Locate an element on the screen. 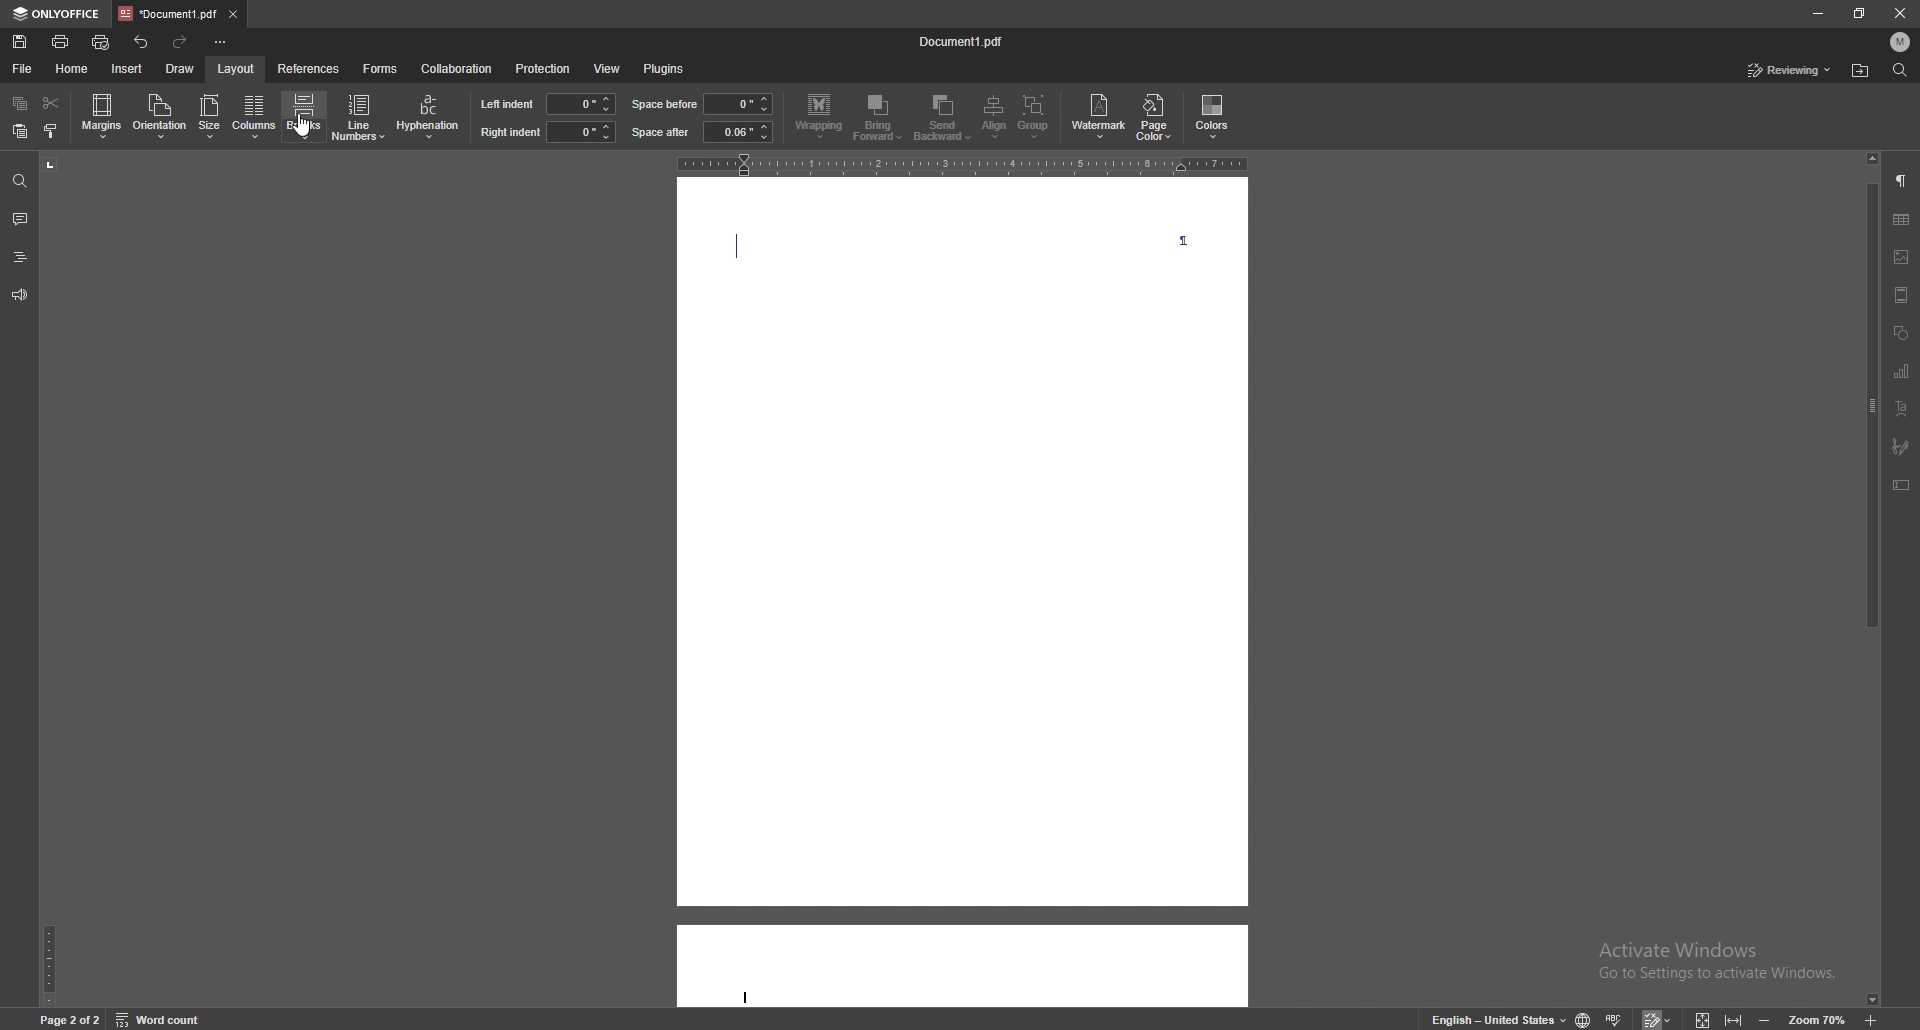  minimize is located at coordinates (1817, 12).